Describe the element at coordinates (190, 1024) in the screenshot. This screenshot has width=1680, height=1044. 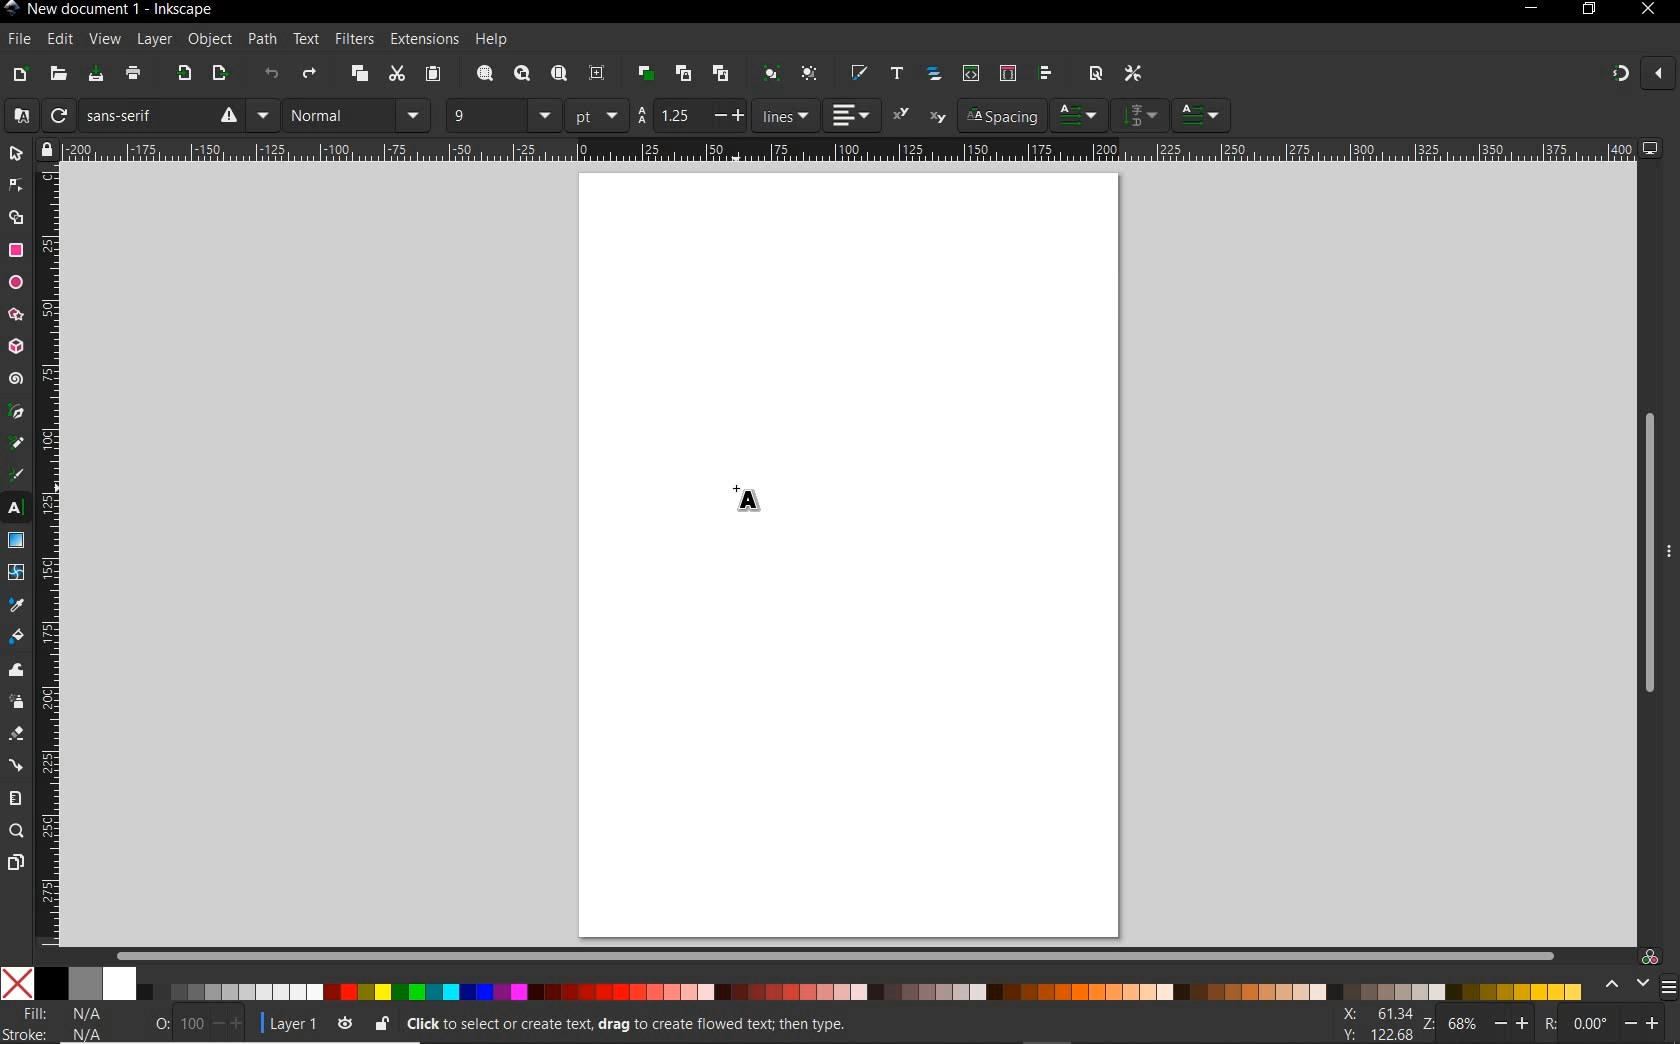
I see `100` at that location.